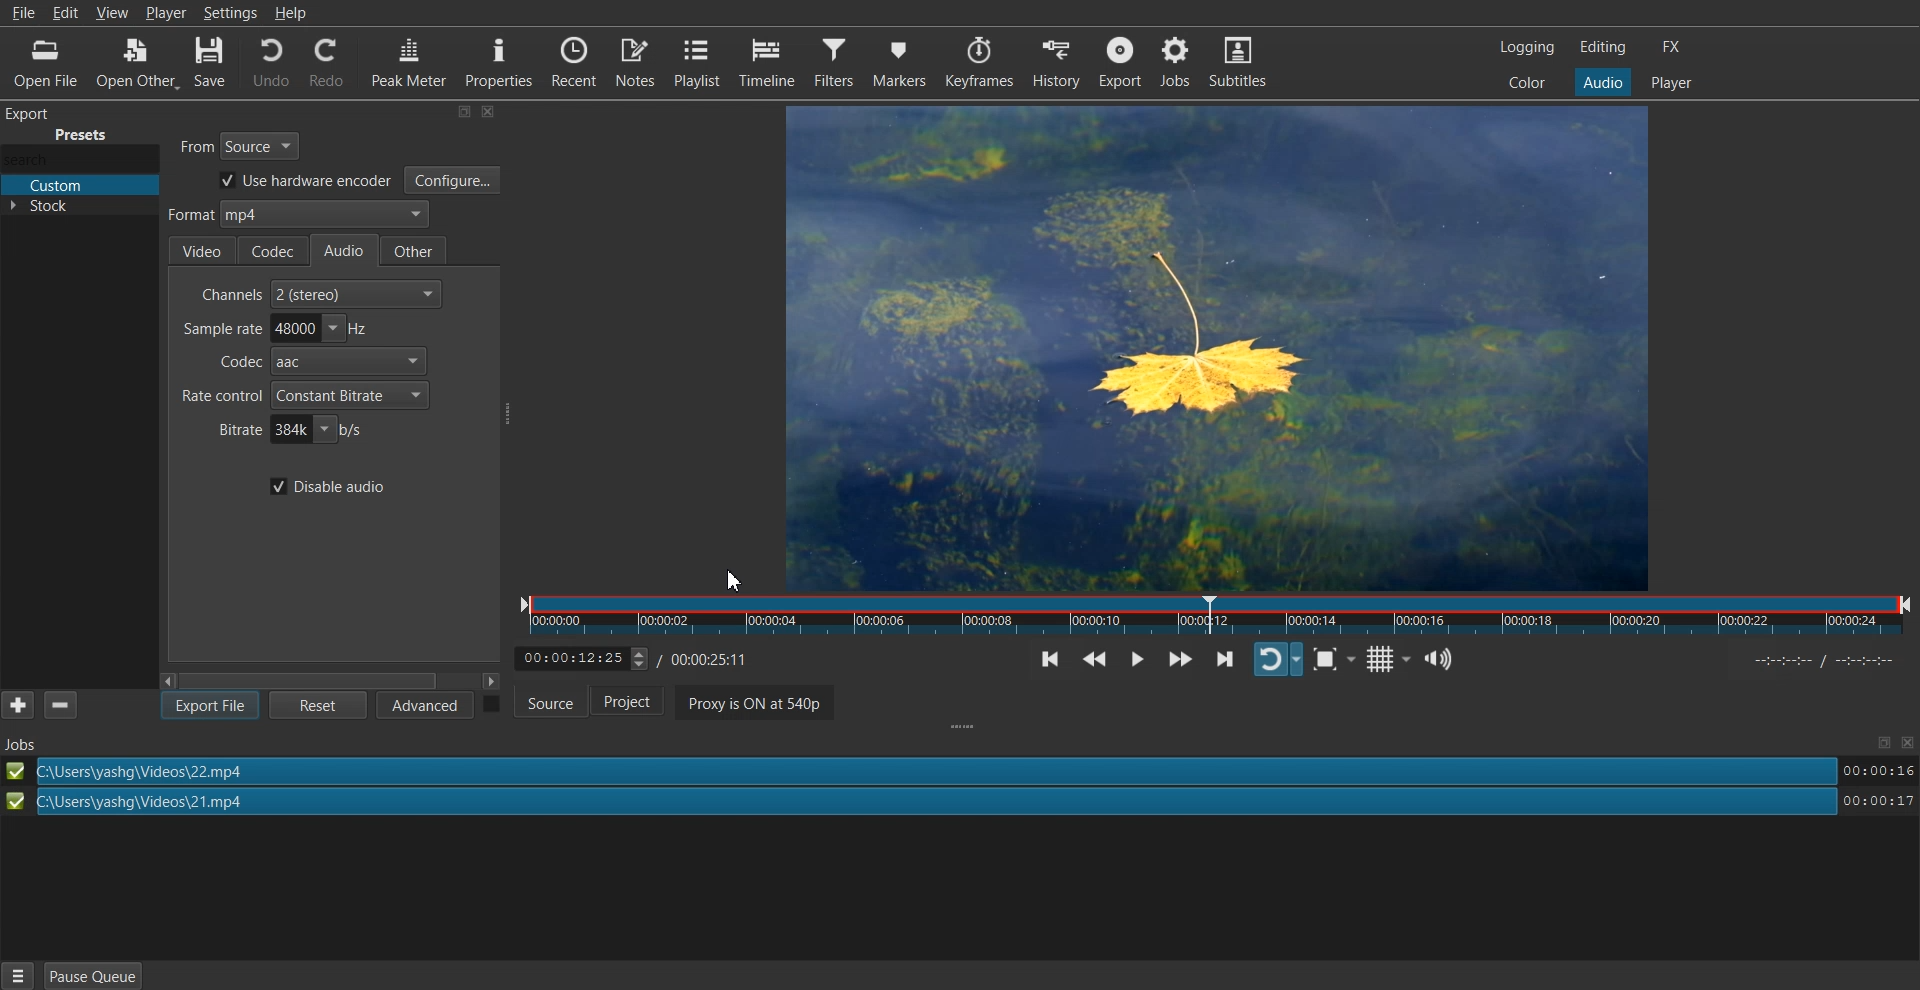 This screenshot has height=990, width=1920. I want to click on timeline, so click(1223, 611).